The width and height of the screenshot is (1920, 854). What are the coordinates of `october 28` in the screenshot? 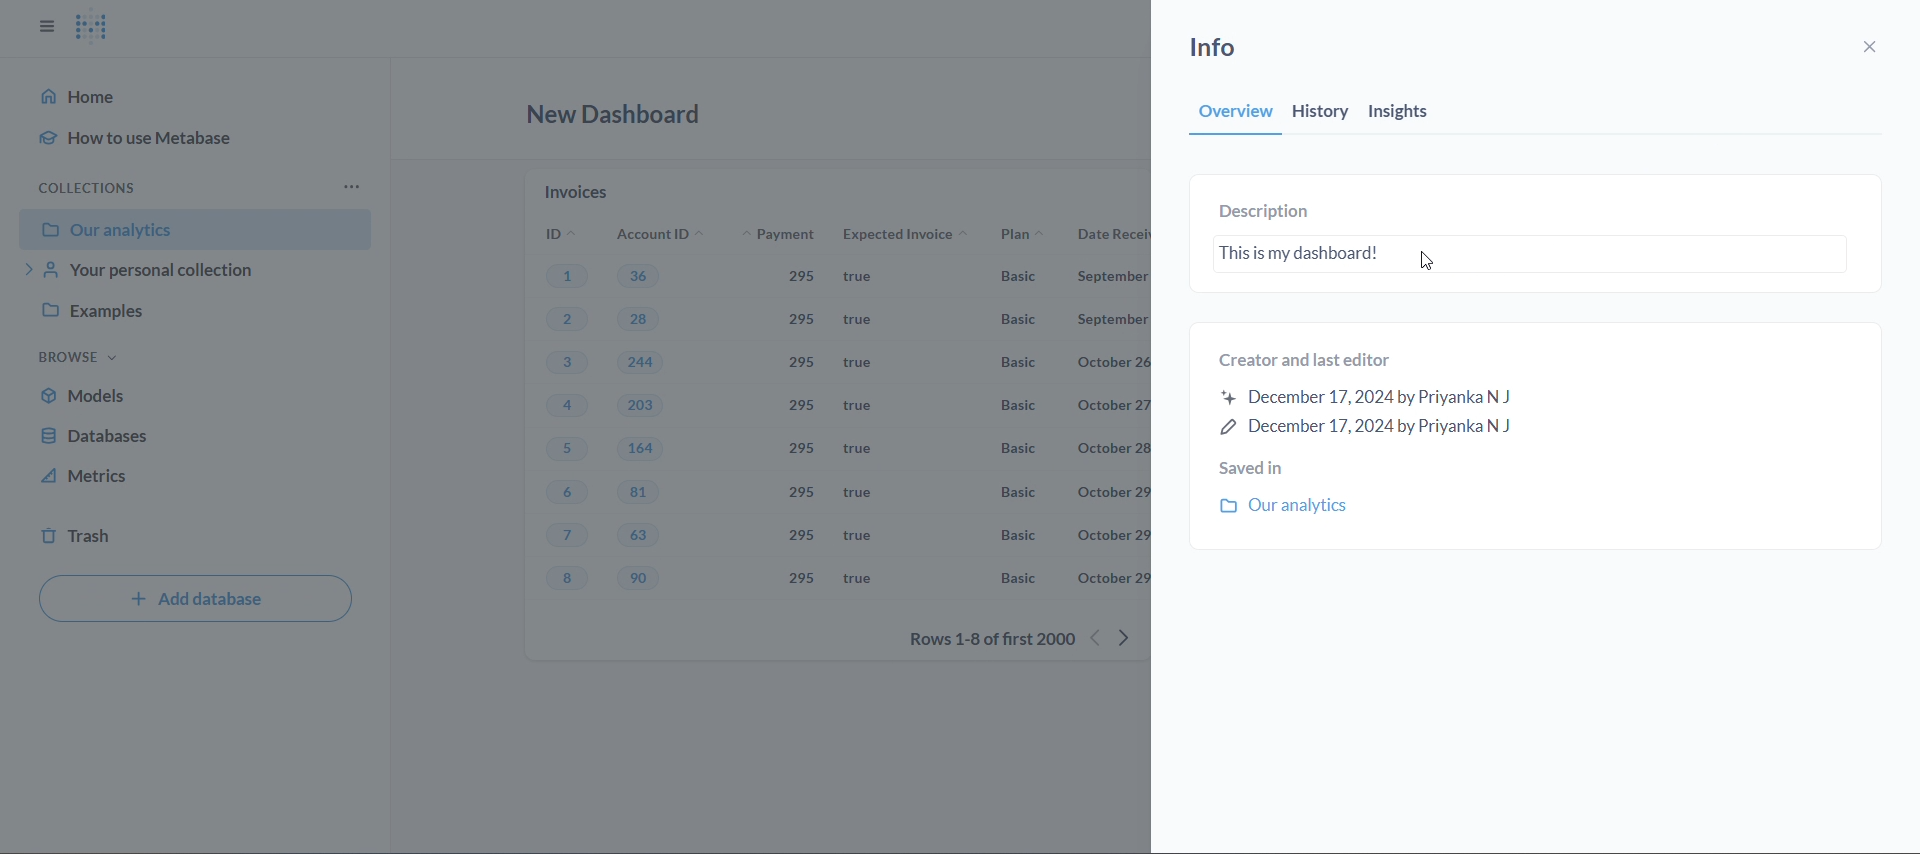 It's located at (1108, 448).